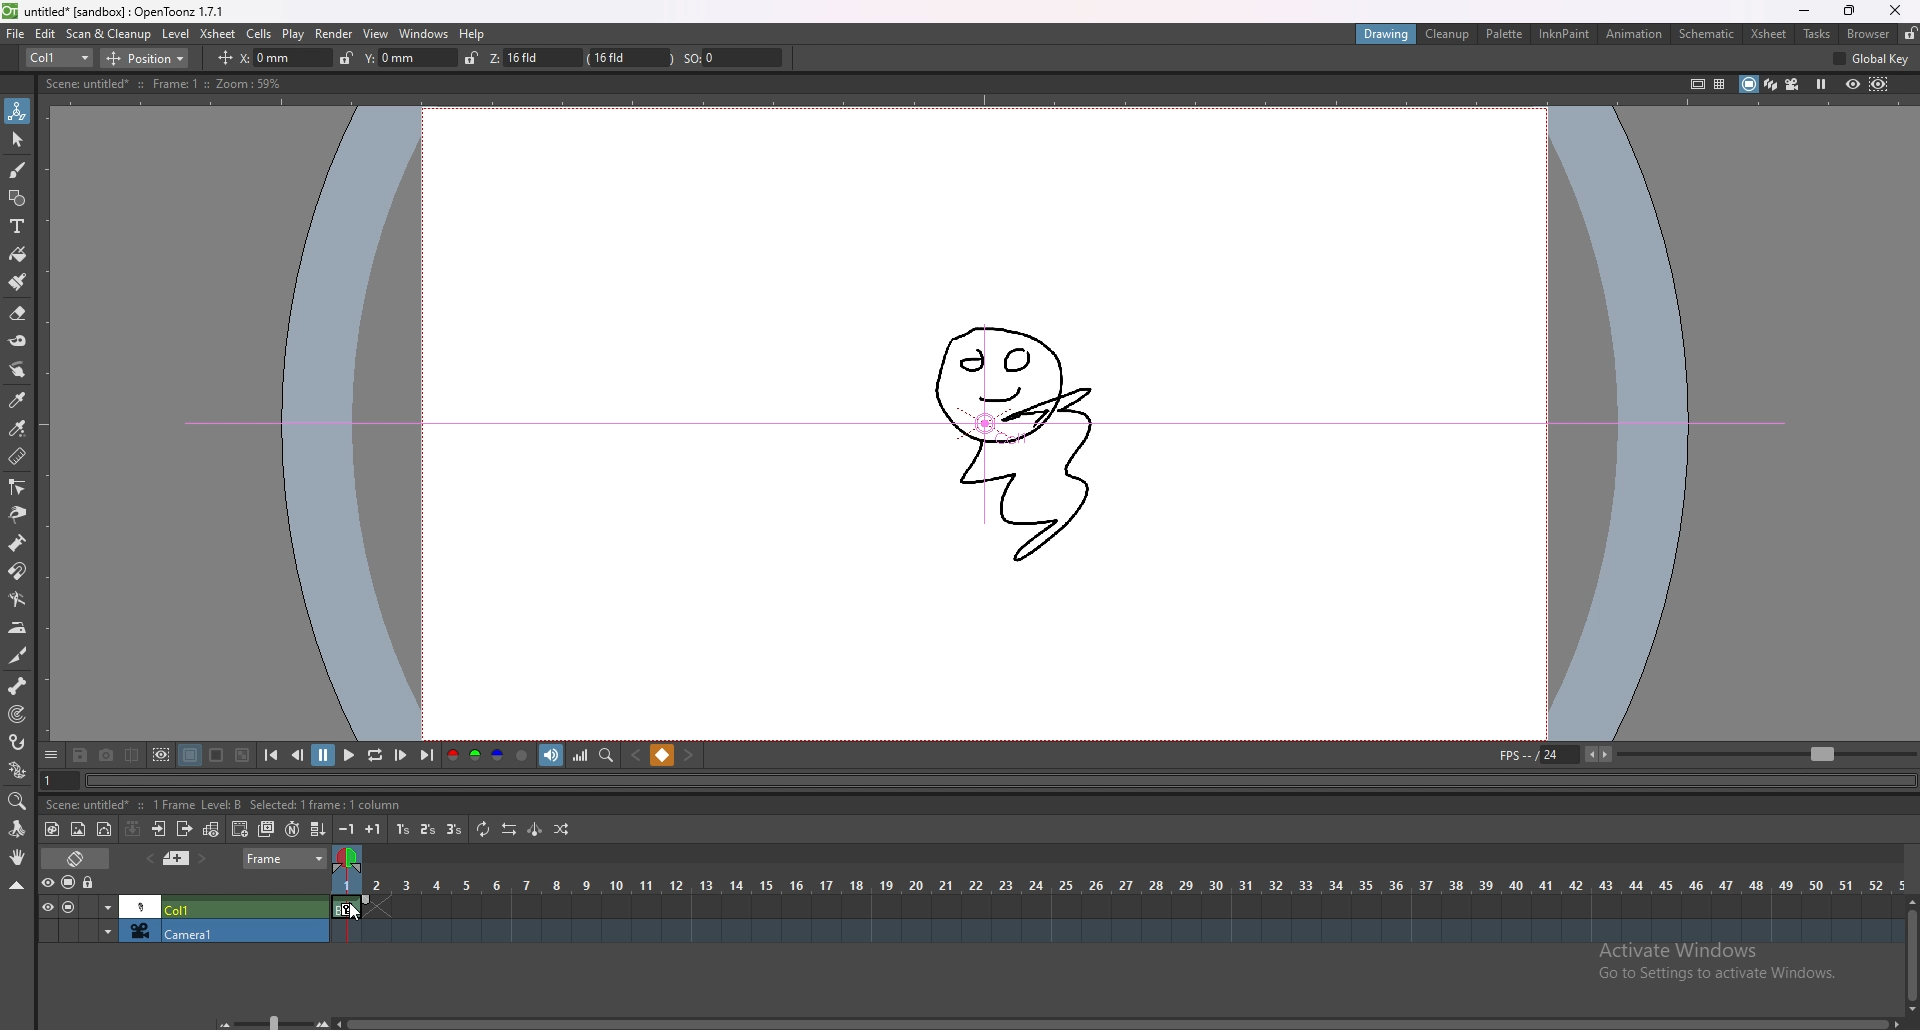  Describe the element at coordinates (1867, 33) in the screenshot. I see `browser` at that location.